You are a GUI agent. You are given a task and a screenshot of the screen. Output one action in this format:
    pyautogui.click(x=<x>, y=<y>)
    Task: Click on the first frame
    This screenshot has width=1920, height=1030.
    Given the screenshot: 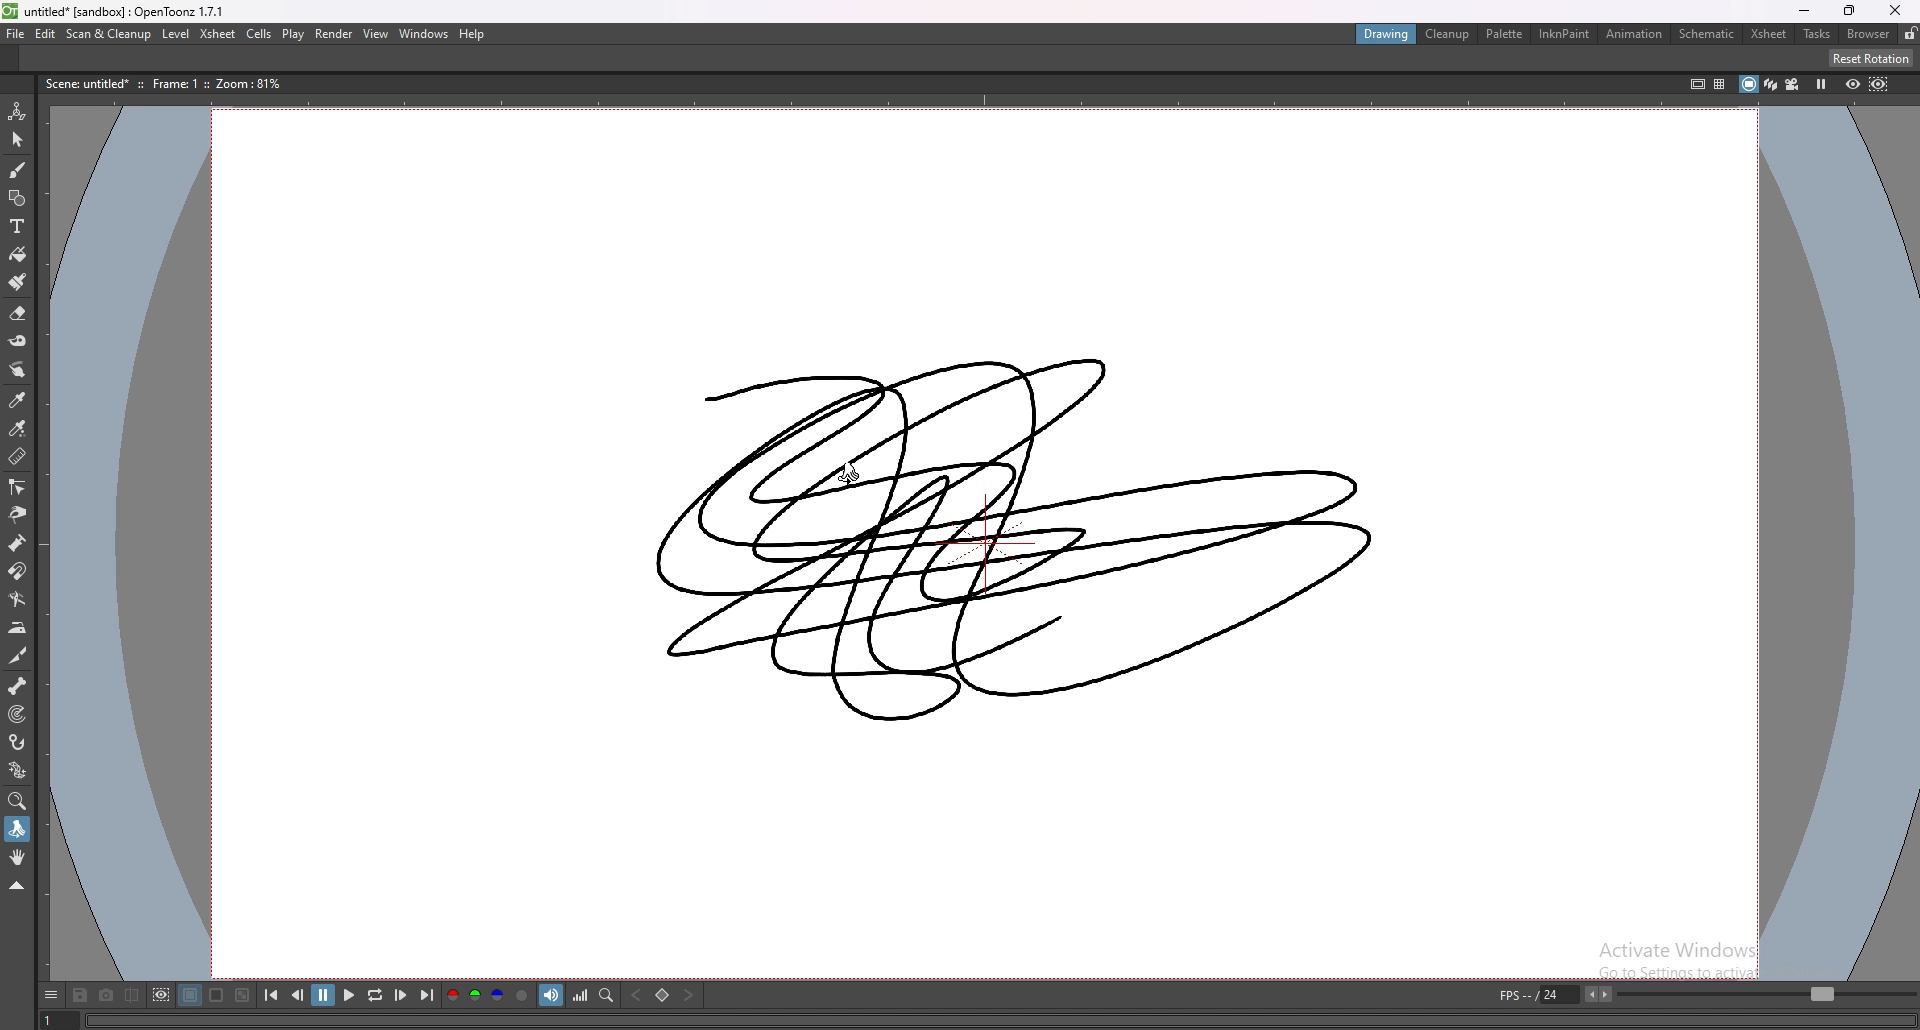 What is the action you would take?
    pyautogui.click(x=273, y=996)
    